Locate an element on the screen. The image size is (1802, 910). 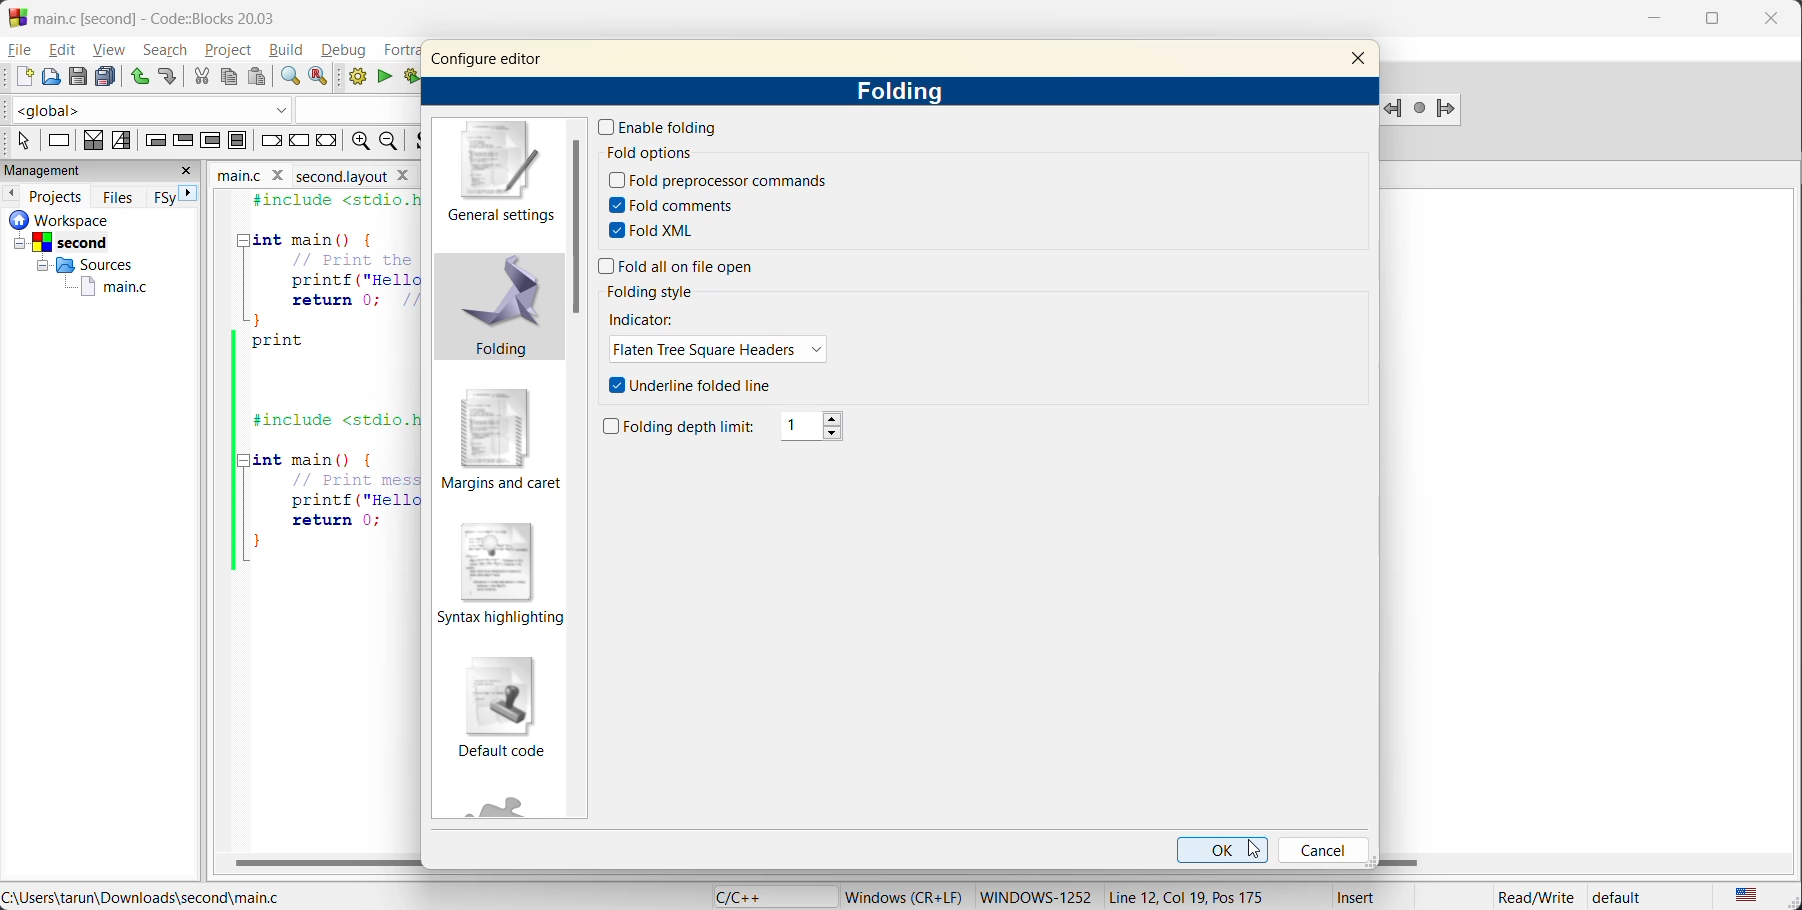
counting loop is located at coordinates (212, 140).